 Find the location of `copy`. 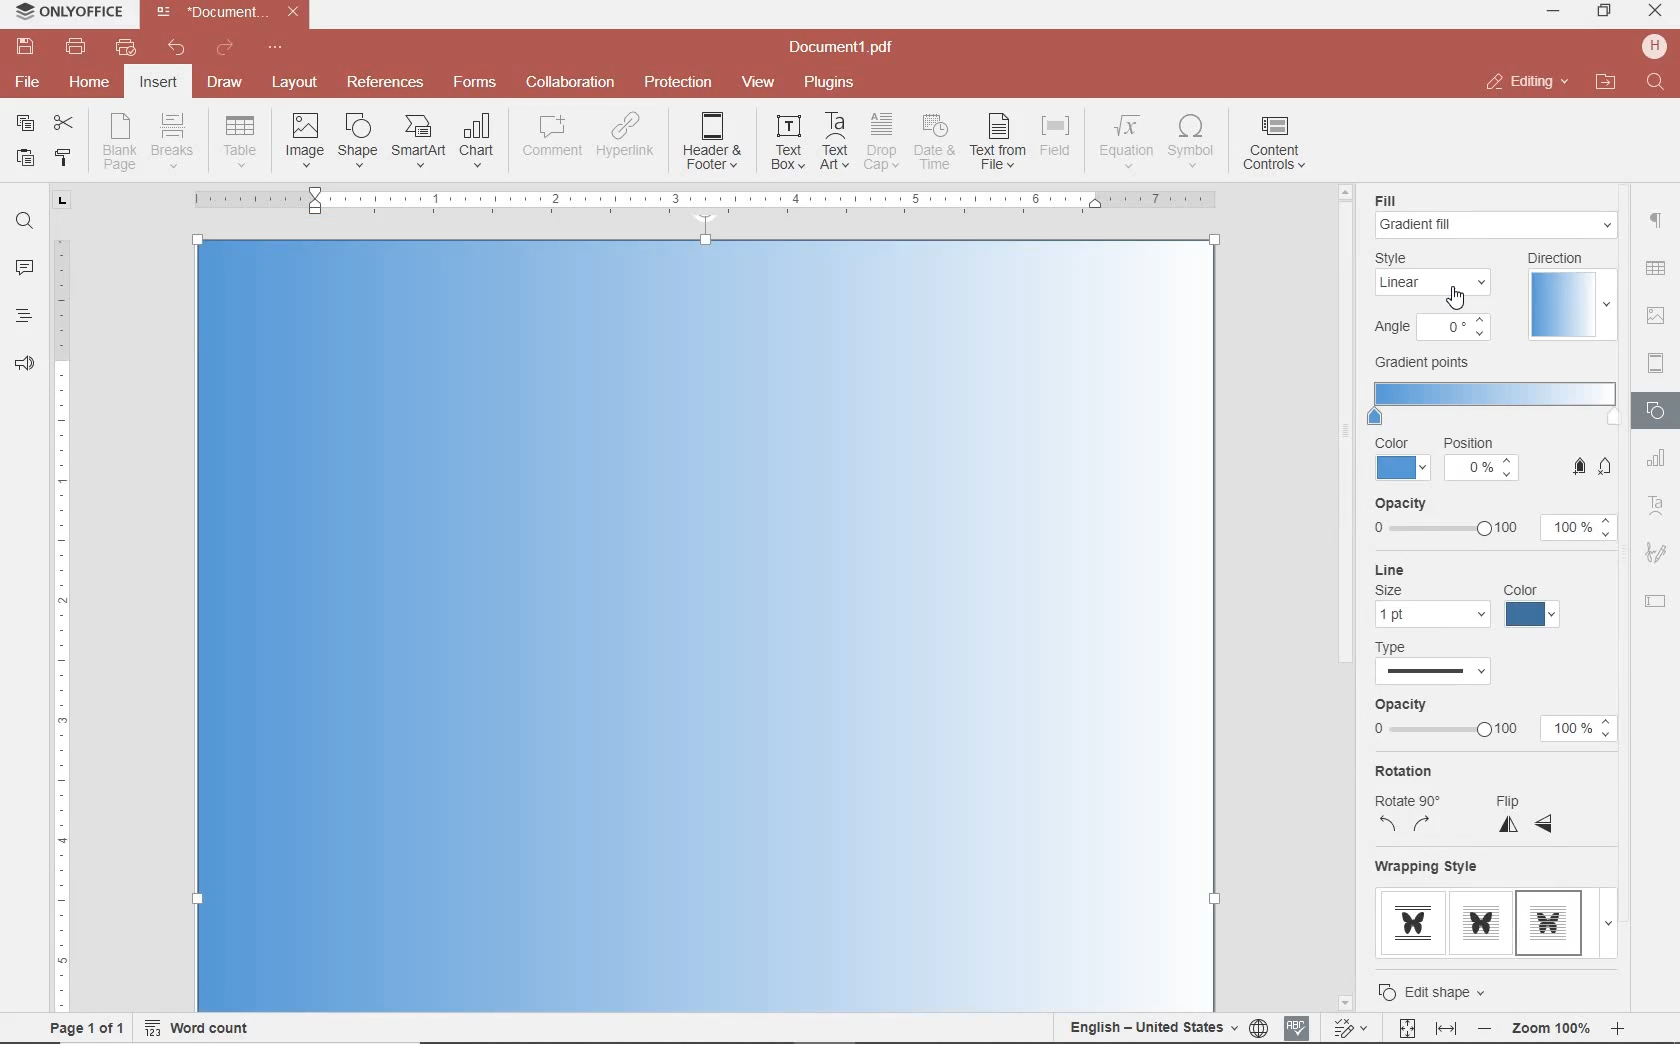

copy is located at coordinates (25, 125).